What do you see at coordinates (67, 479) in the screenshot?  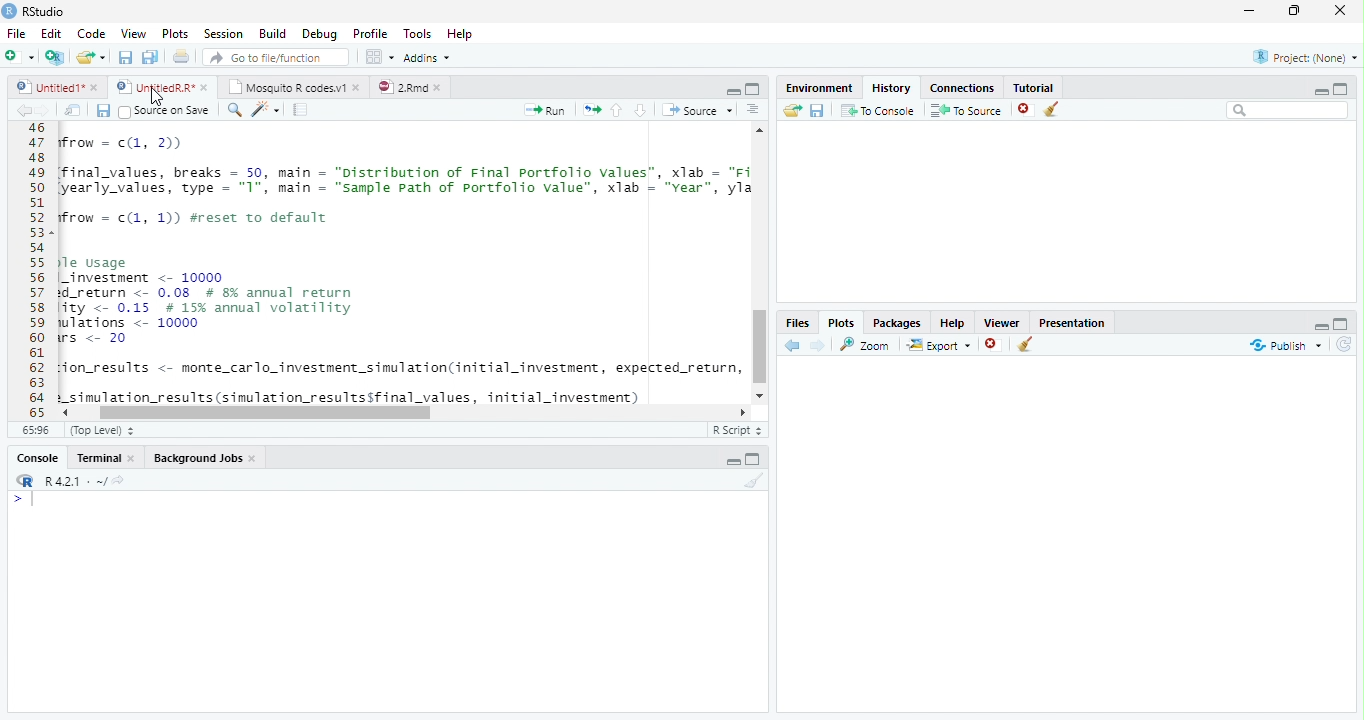 I see `R 4.2.1 ~/` at bounding box center [67, 479].